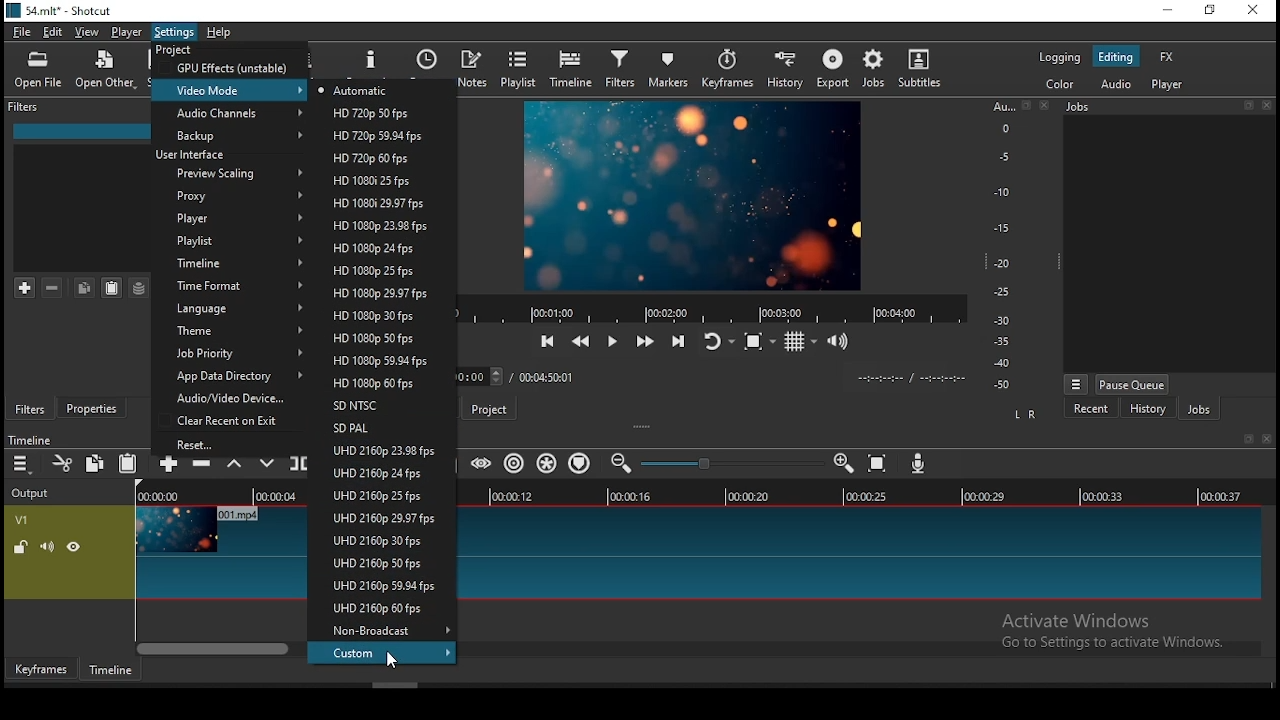  I want to click on ripple, so click(515, 463).